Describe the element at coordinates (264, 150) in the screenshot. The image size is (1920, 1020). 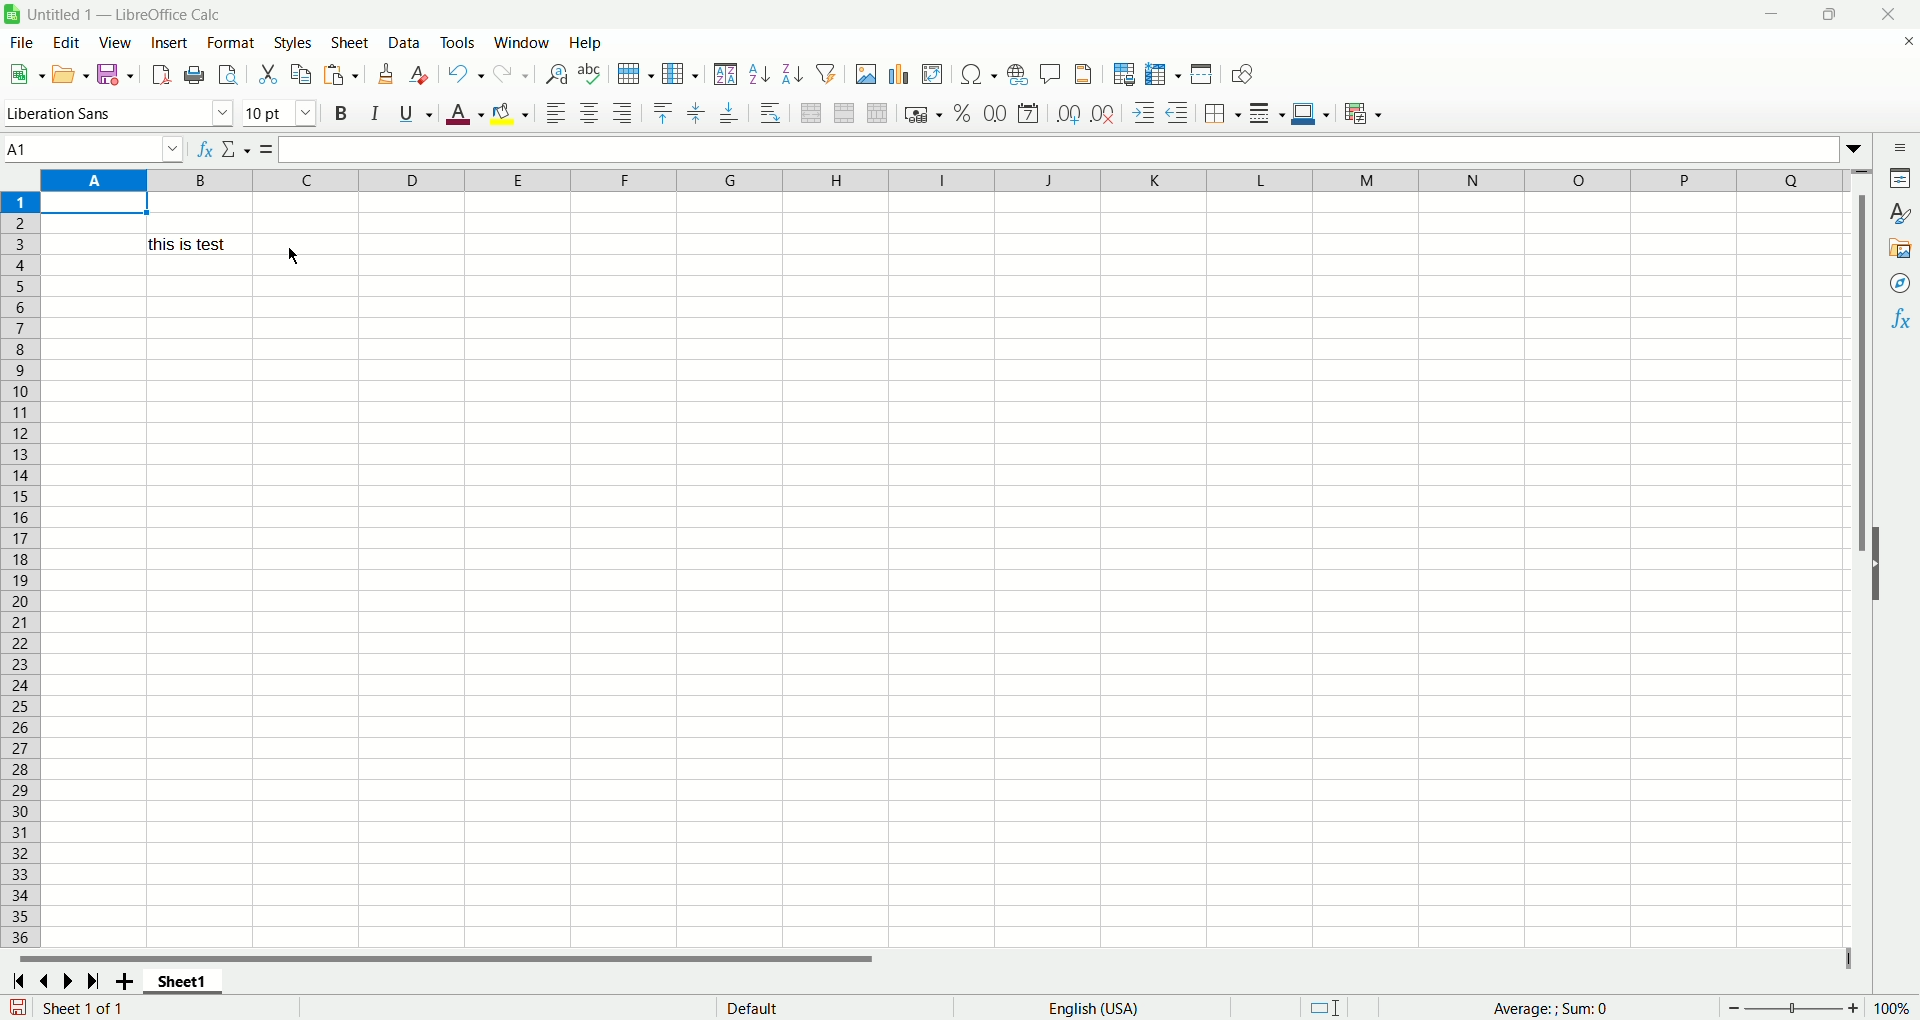
I see `formula` at that location.